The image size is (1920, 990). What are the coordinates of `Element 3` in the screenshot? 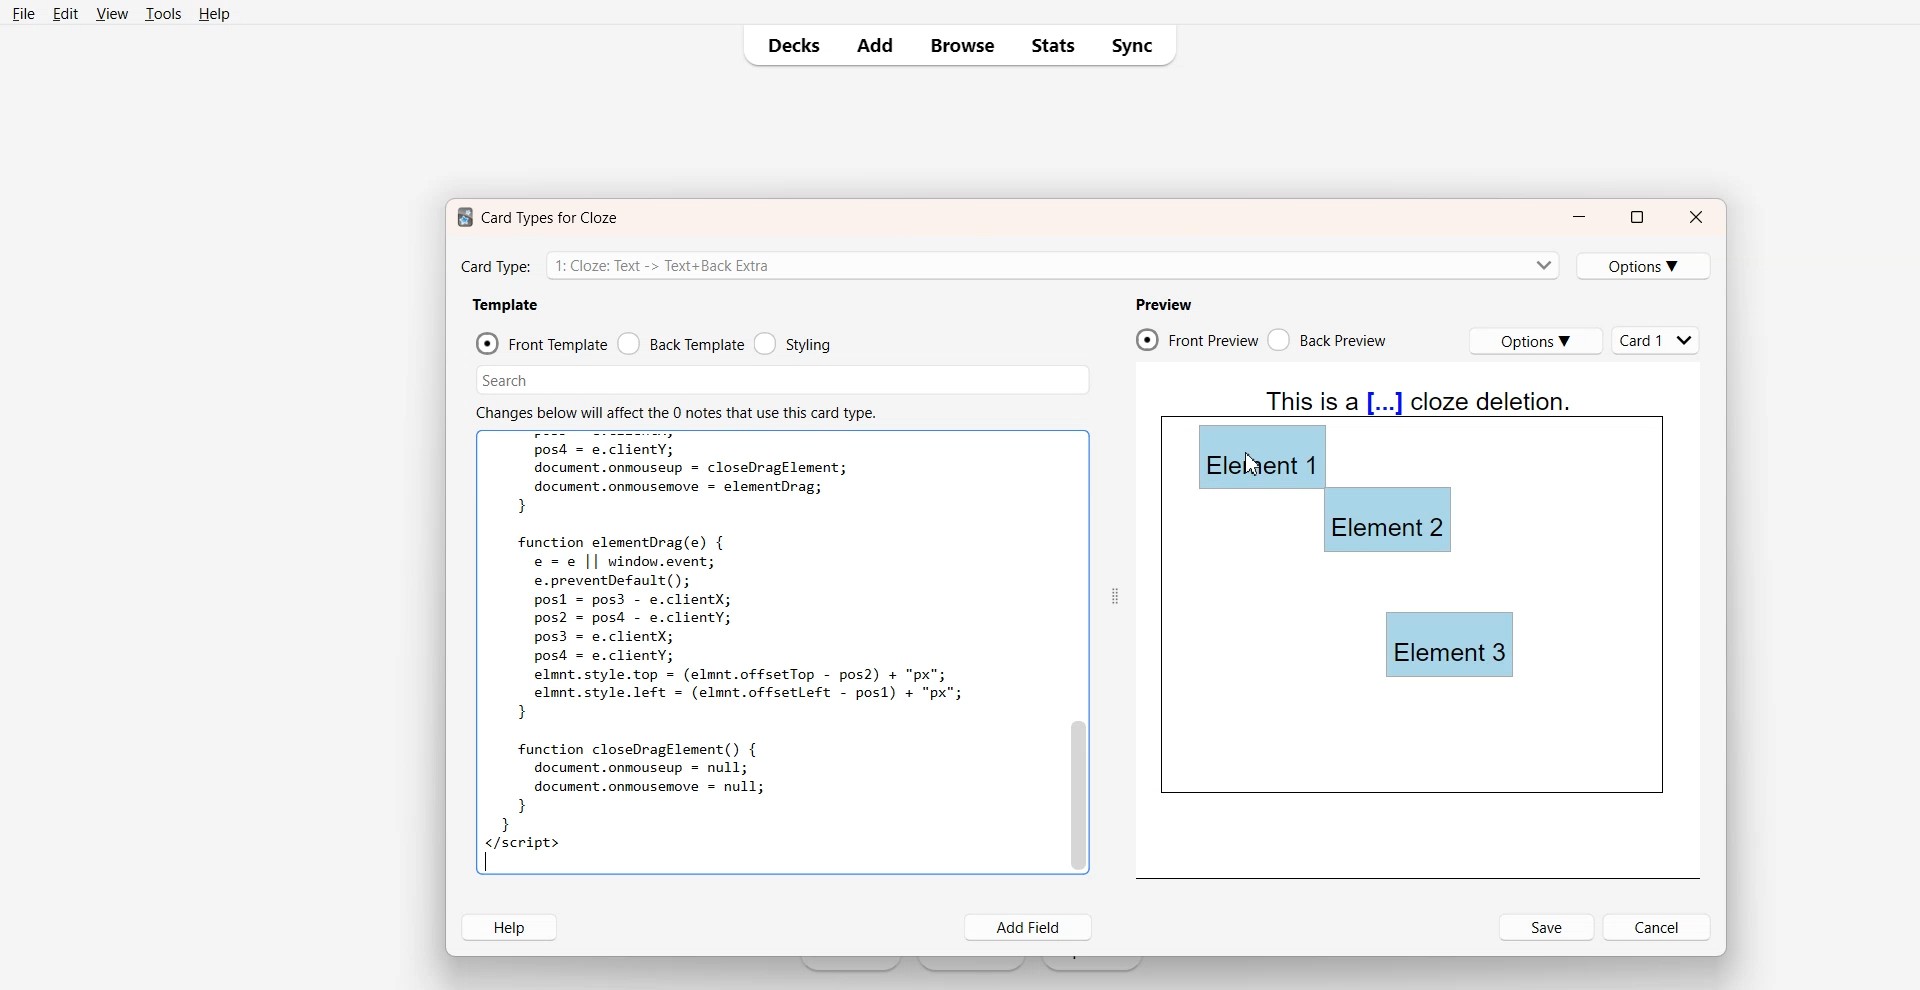 It's located at (1451, 645).